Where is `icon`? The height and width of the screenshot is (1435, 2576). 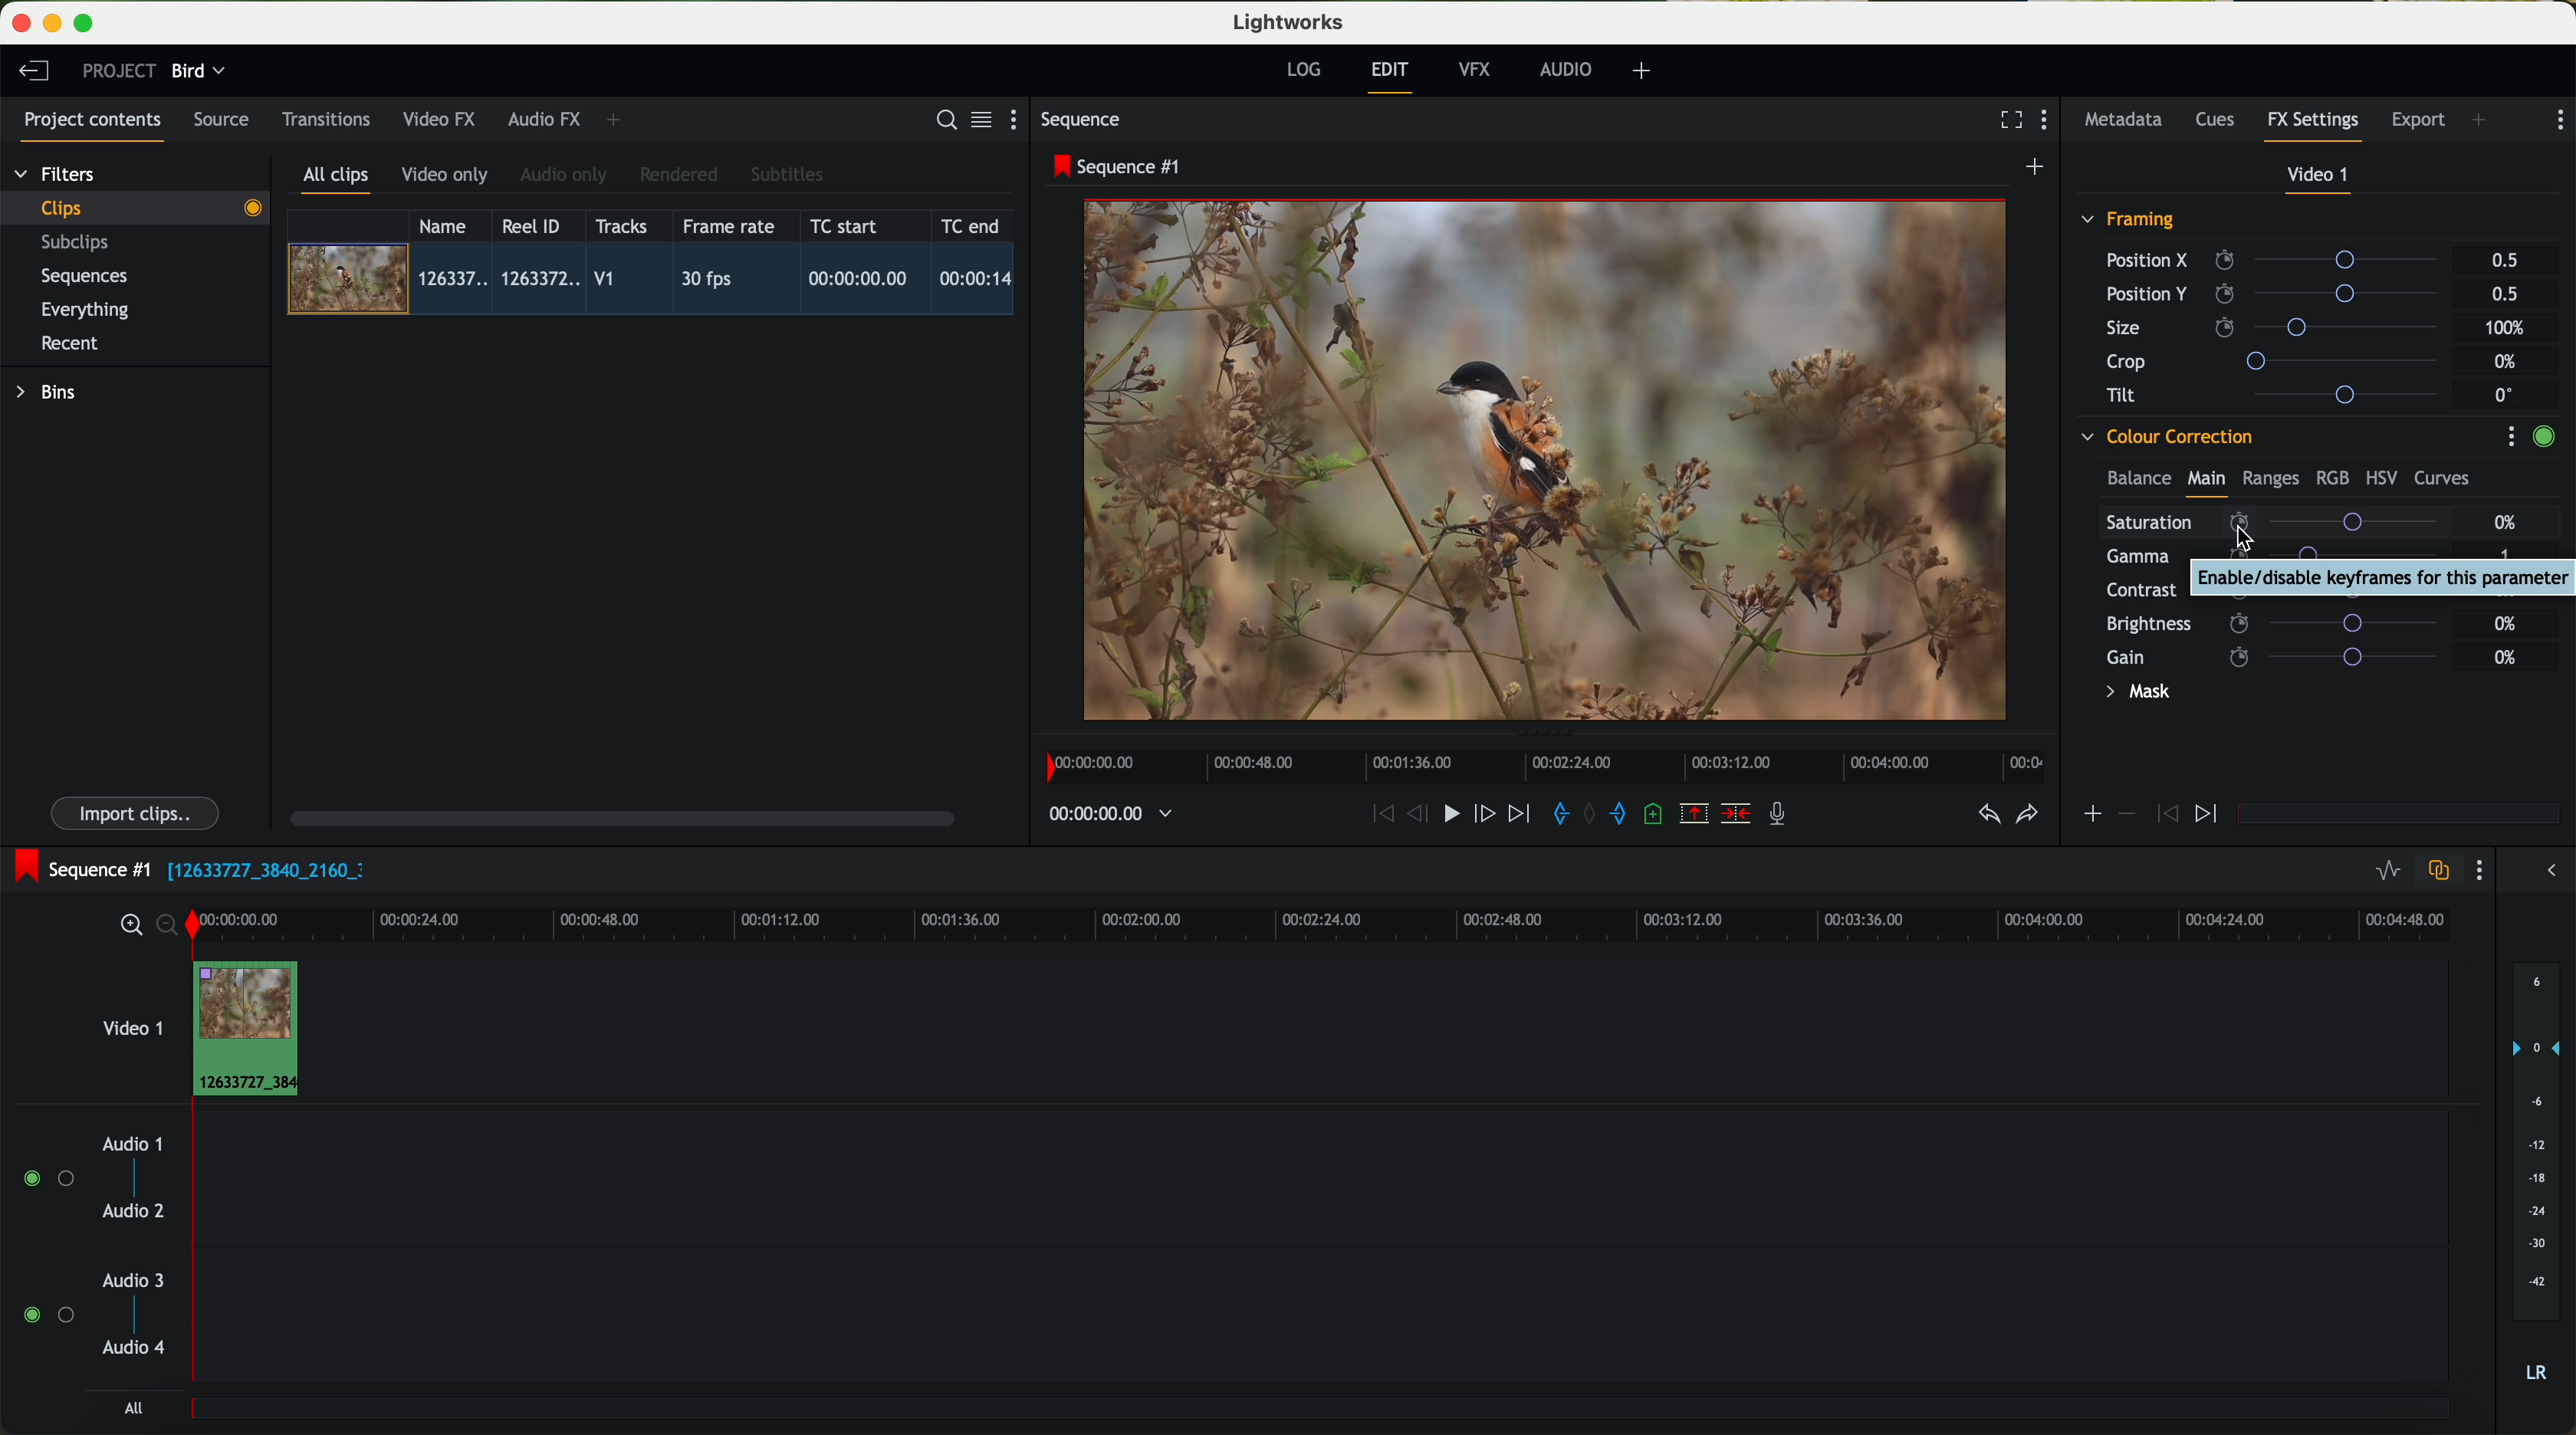
icon is located at coordinates (2164, 815).